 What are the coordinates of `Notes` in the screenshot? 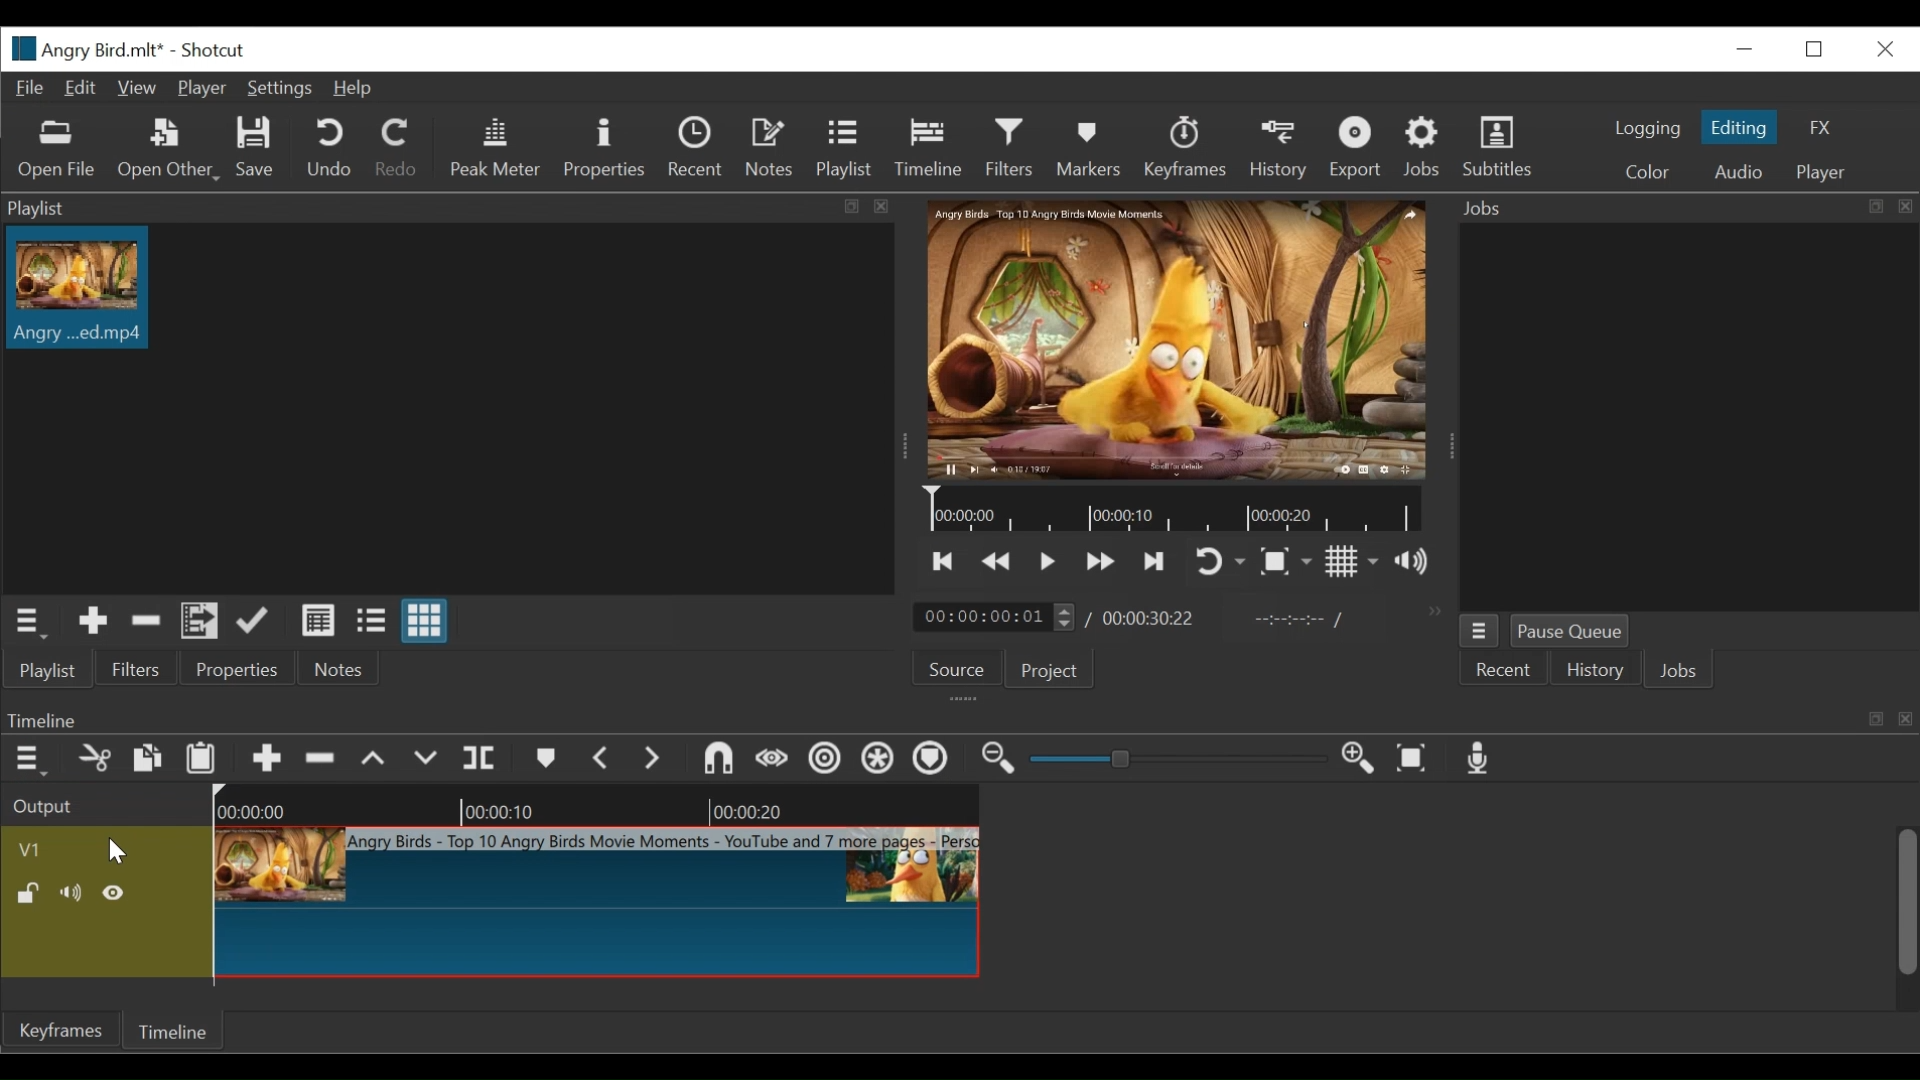 It's located at (335, 669).